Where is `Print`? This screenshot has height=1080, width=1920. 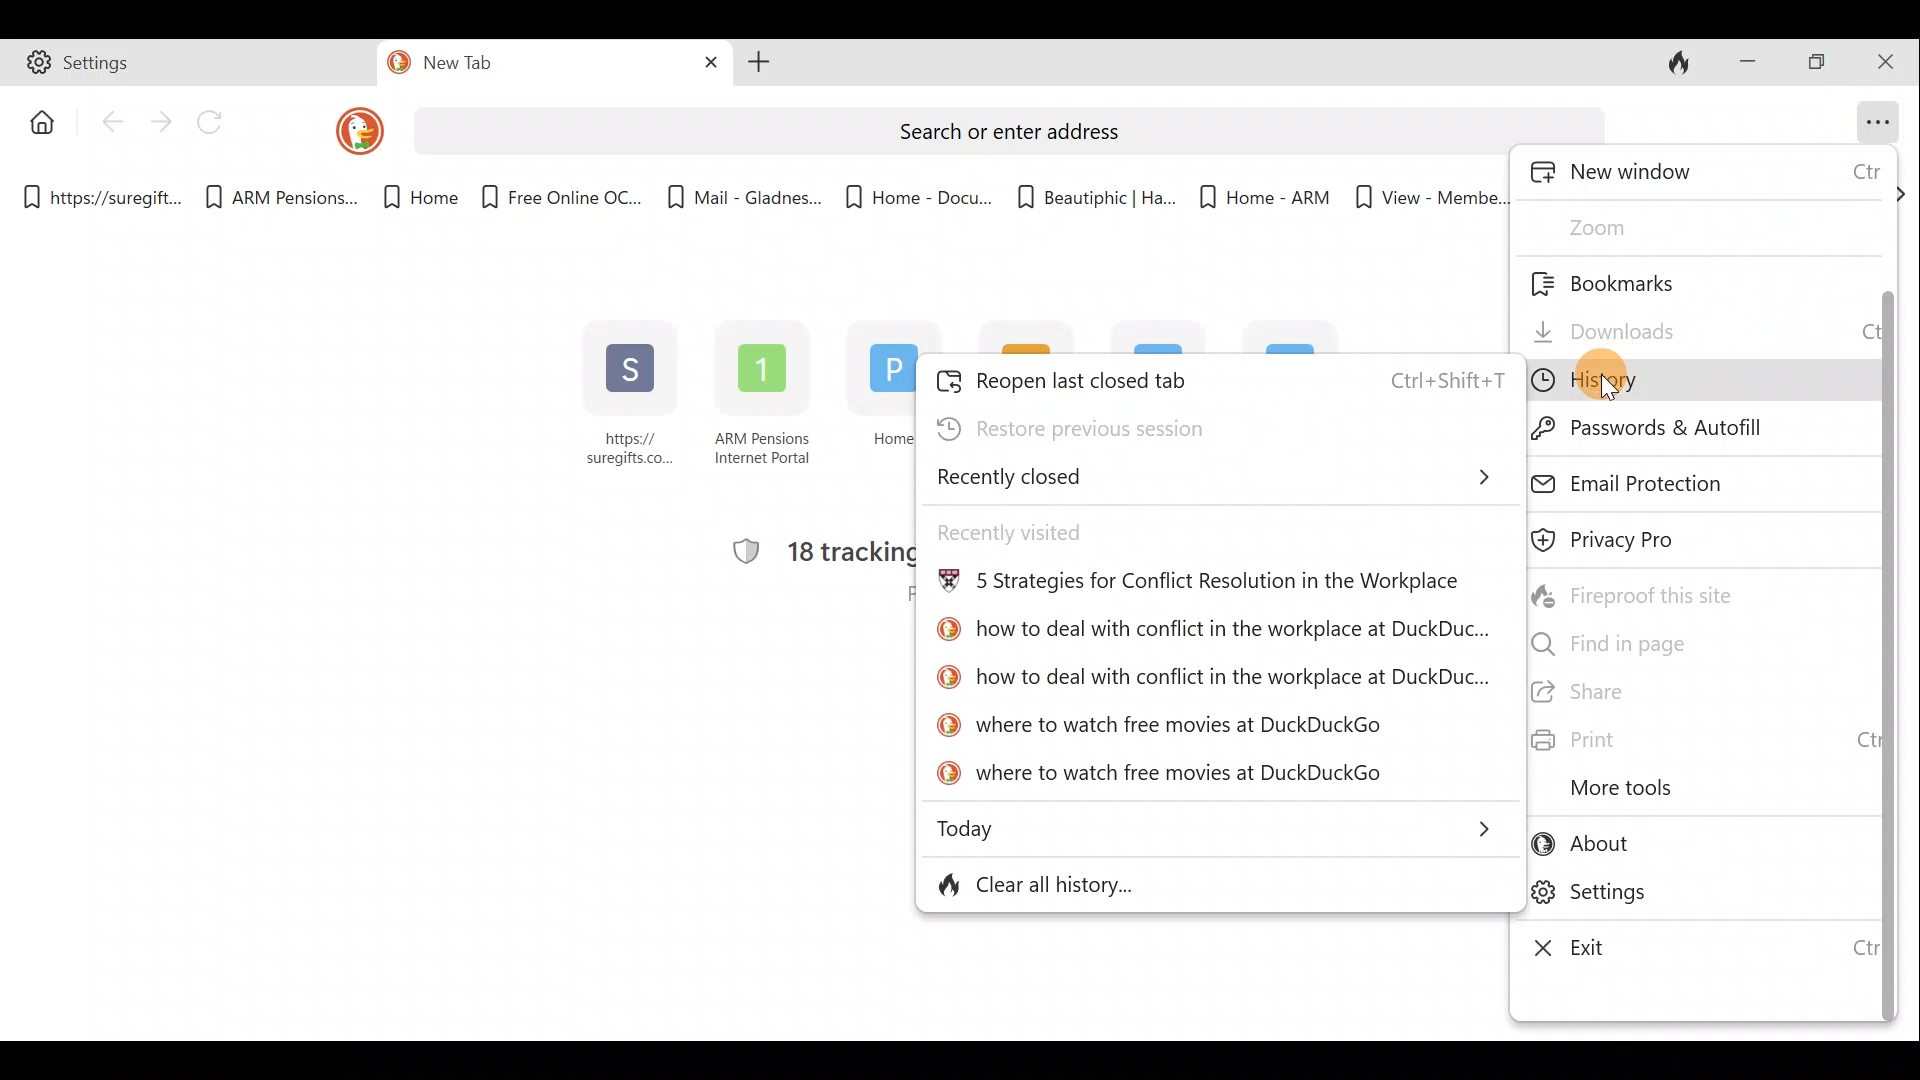
Print is located at coordinates (1694, 741).